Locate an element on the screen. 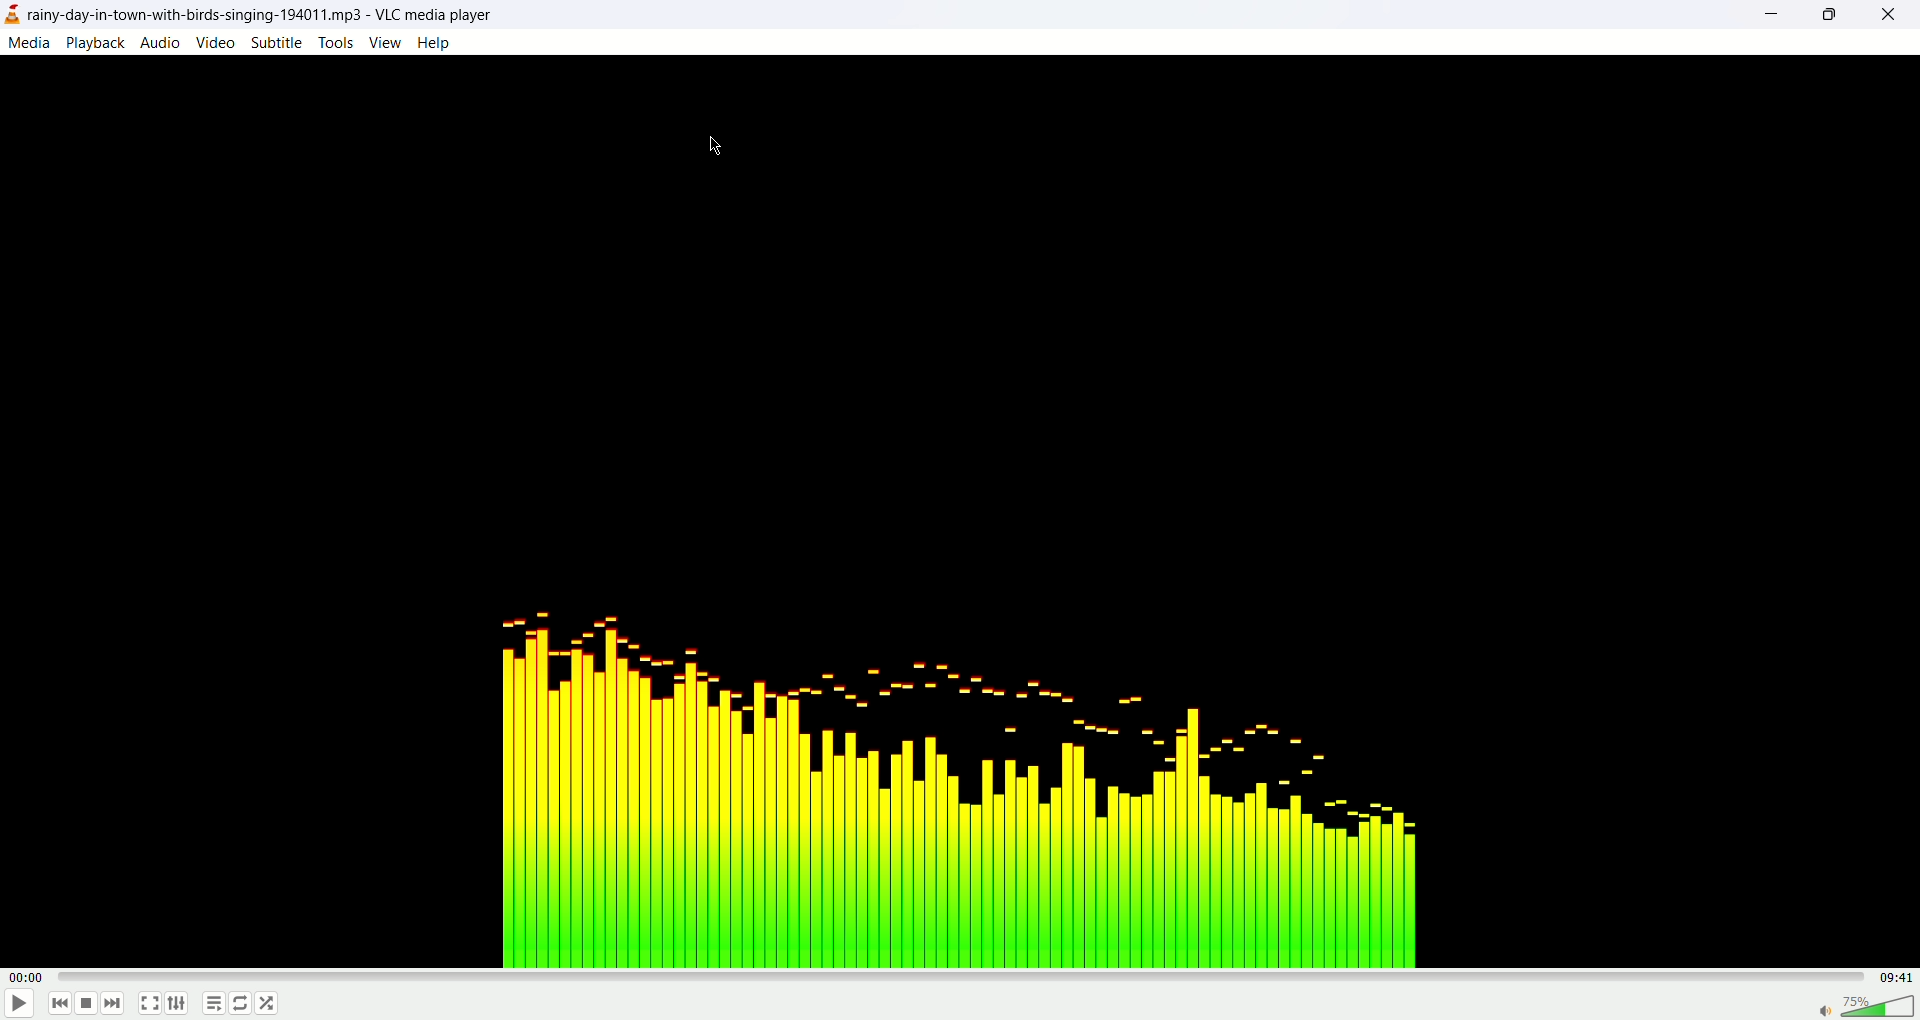 This screenshot has width=1920, height=1020. progress bar is located at coordinates (967, 977).